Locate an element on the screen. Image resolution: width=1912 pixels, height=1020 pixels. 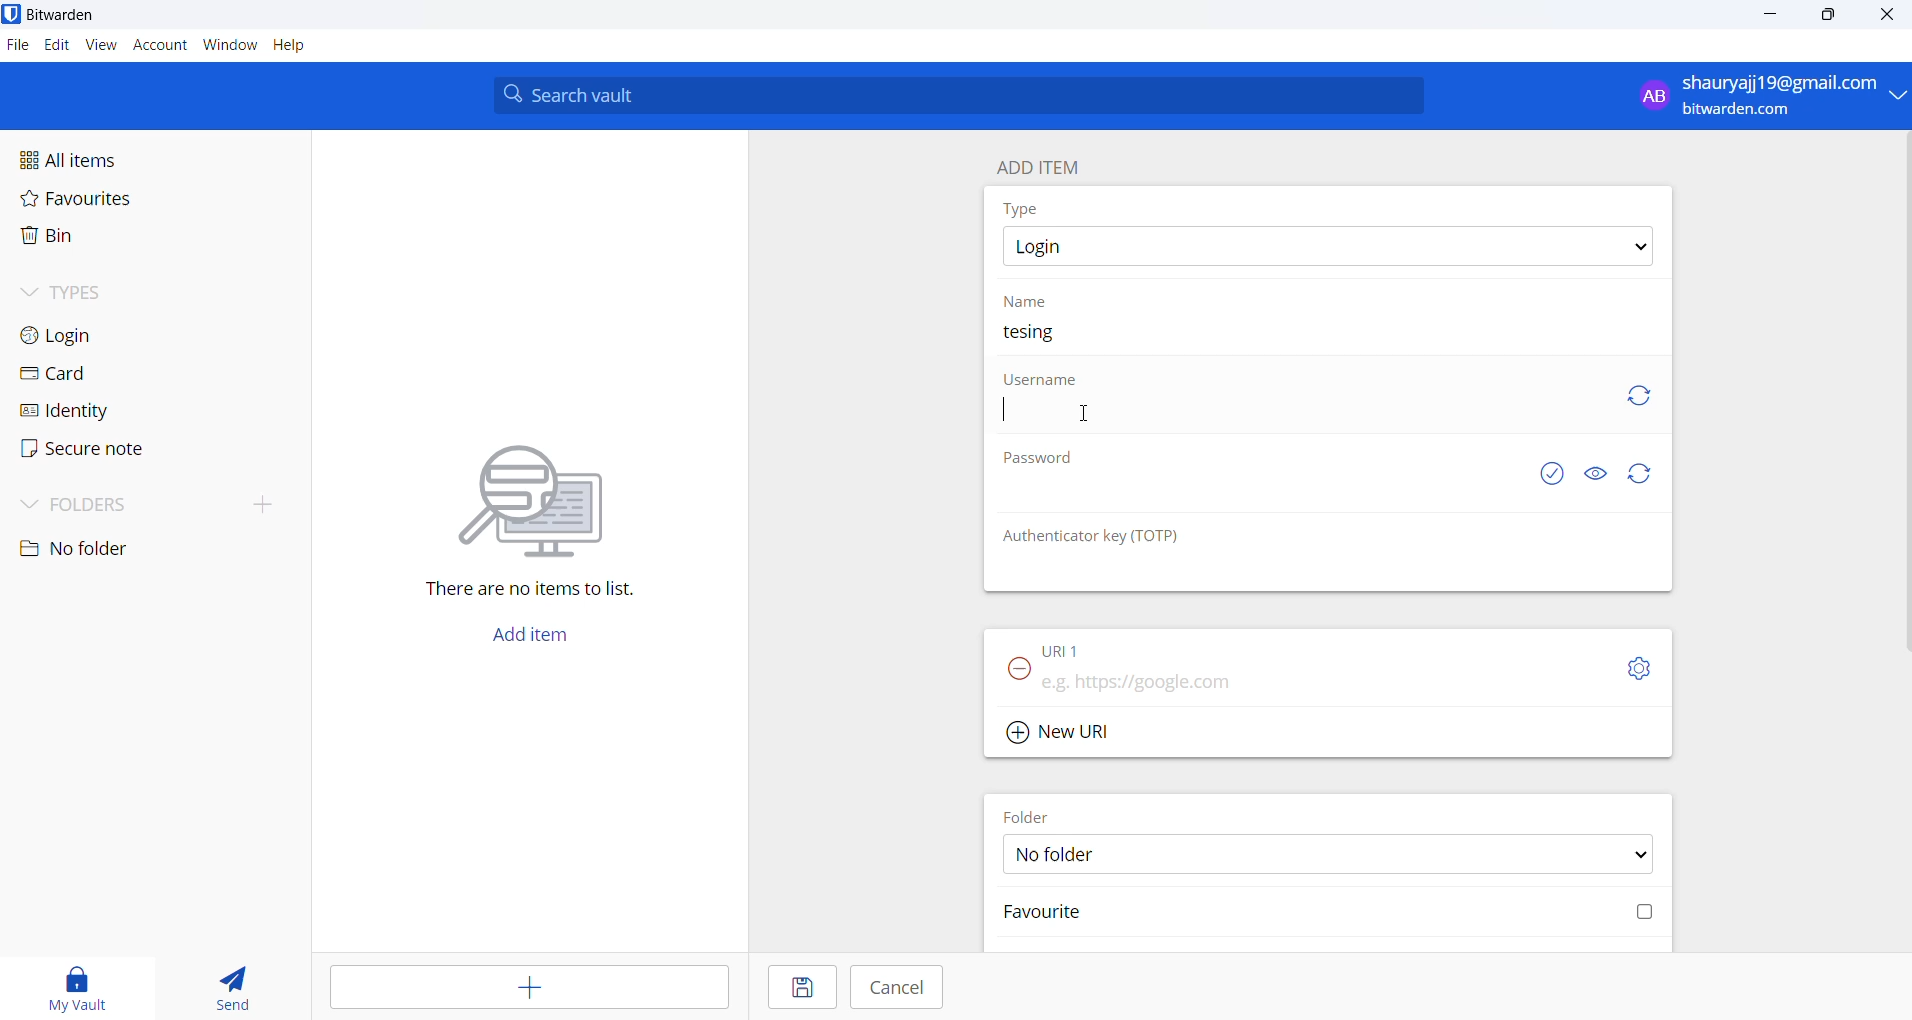
add item heading is located at coordinates (1046, 165).